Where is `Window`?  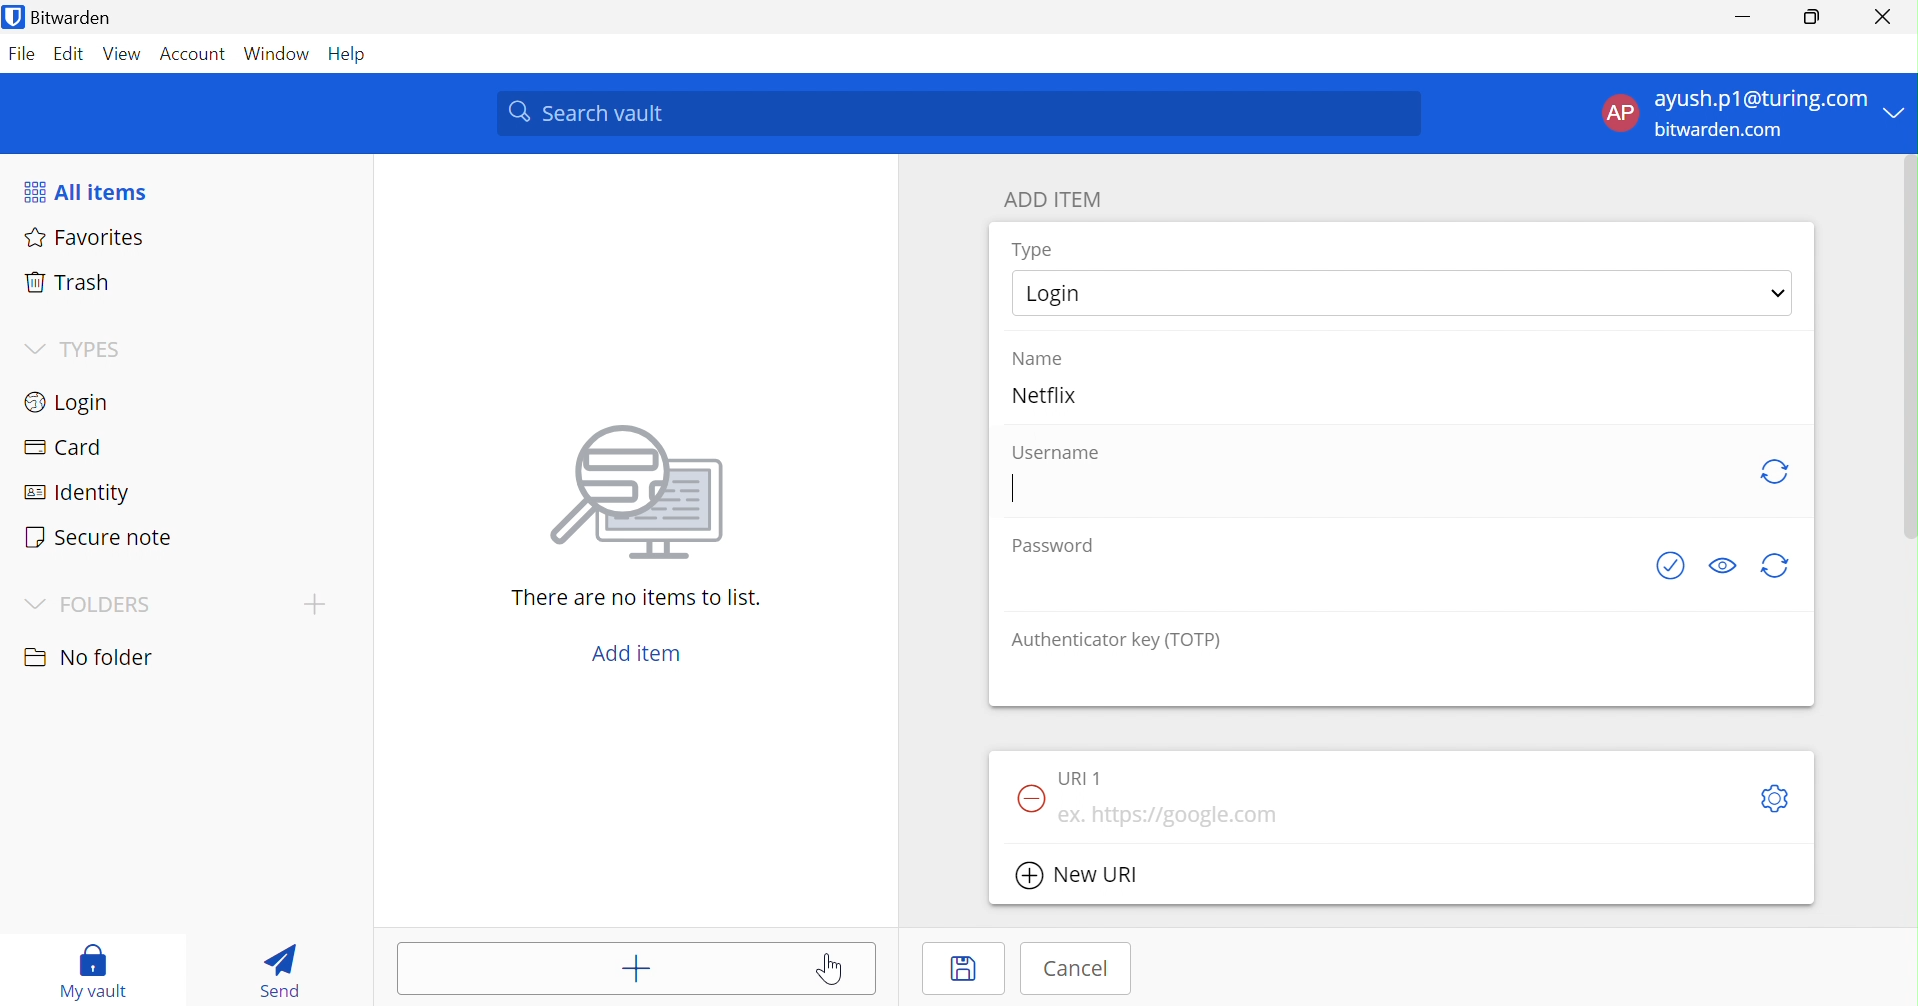 Window is located at coordinates (277, 54).